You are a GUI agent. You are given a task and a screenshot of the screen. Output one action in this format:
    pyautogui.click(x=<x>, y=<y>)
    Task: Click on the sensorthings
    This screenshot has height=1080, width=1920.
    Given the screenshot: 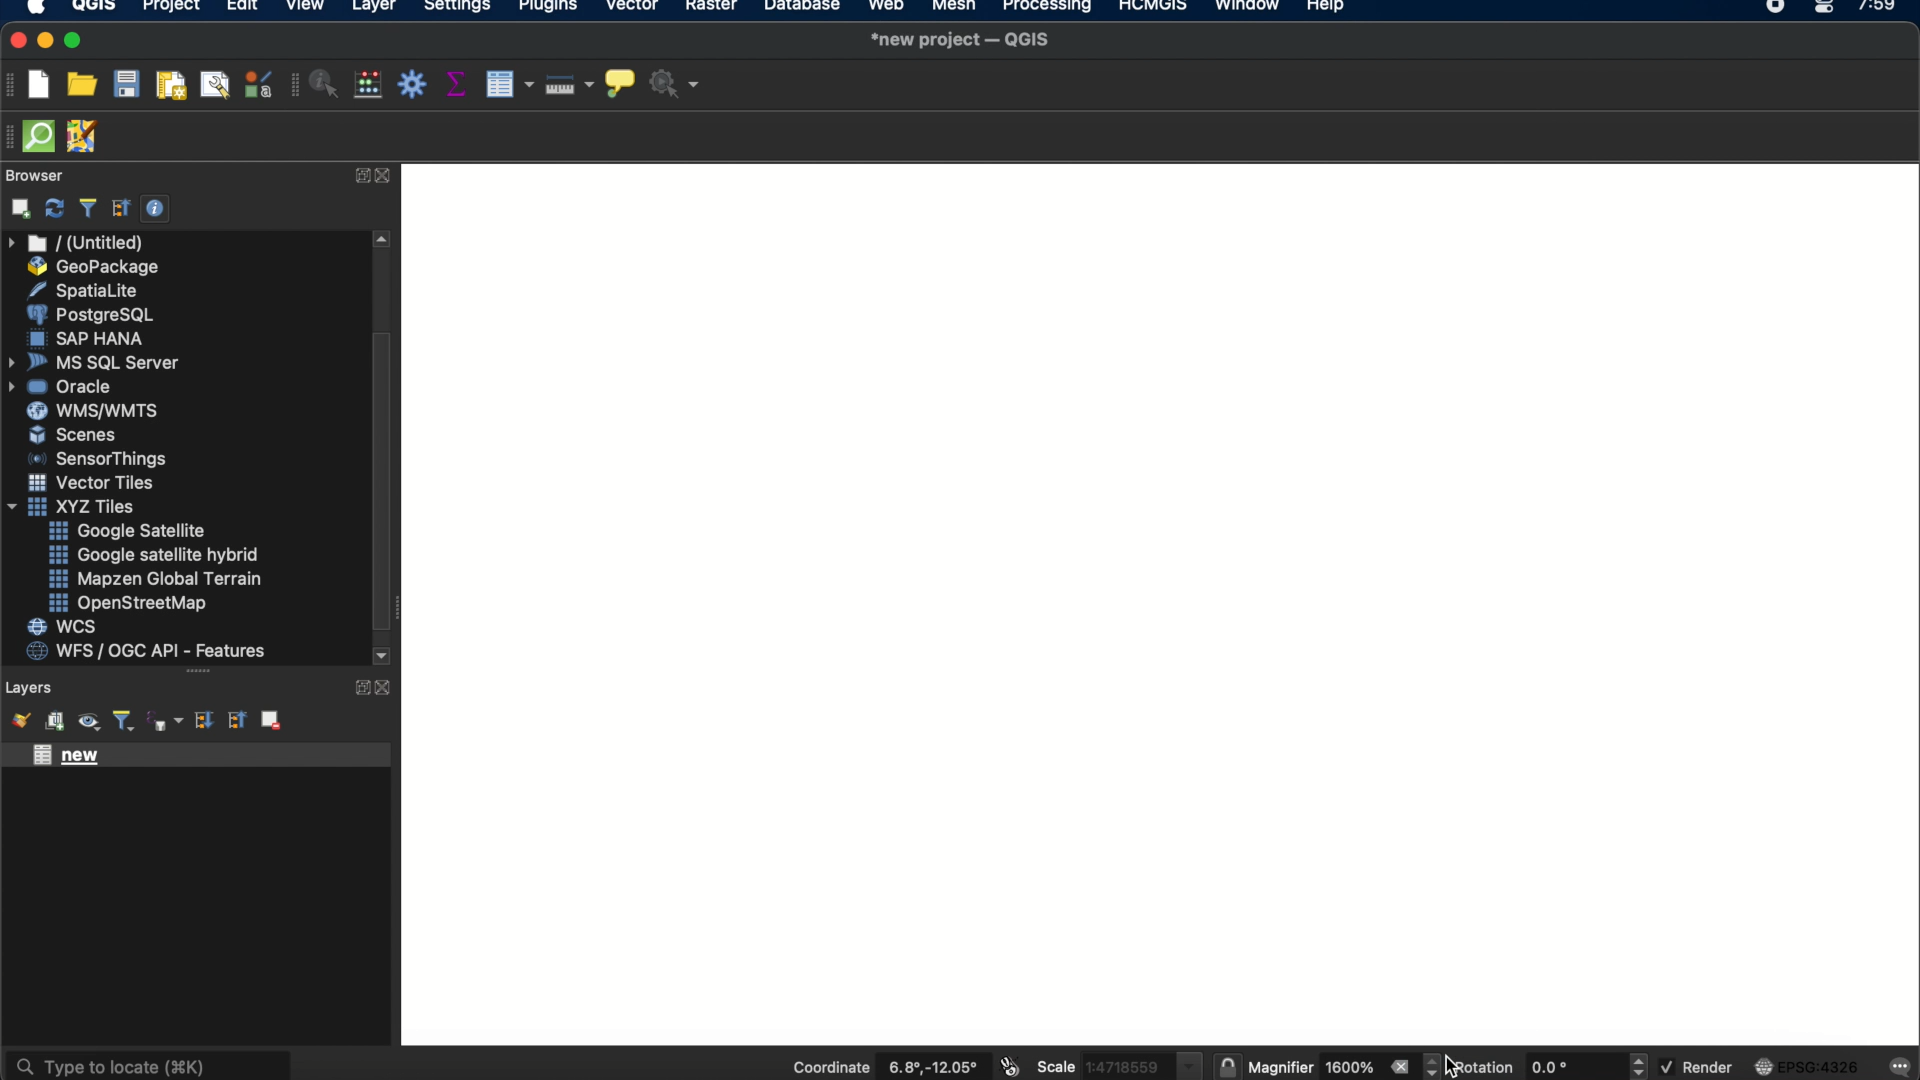 What is the action you would take?
    pyautogui.click(x=98, y=459)
    